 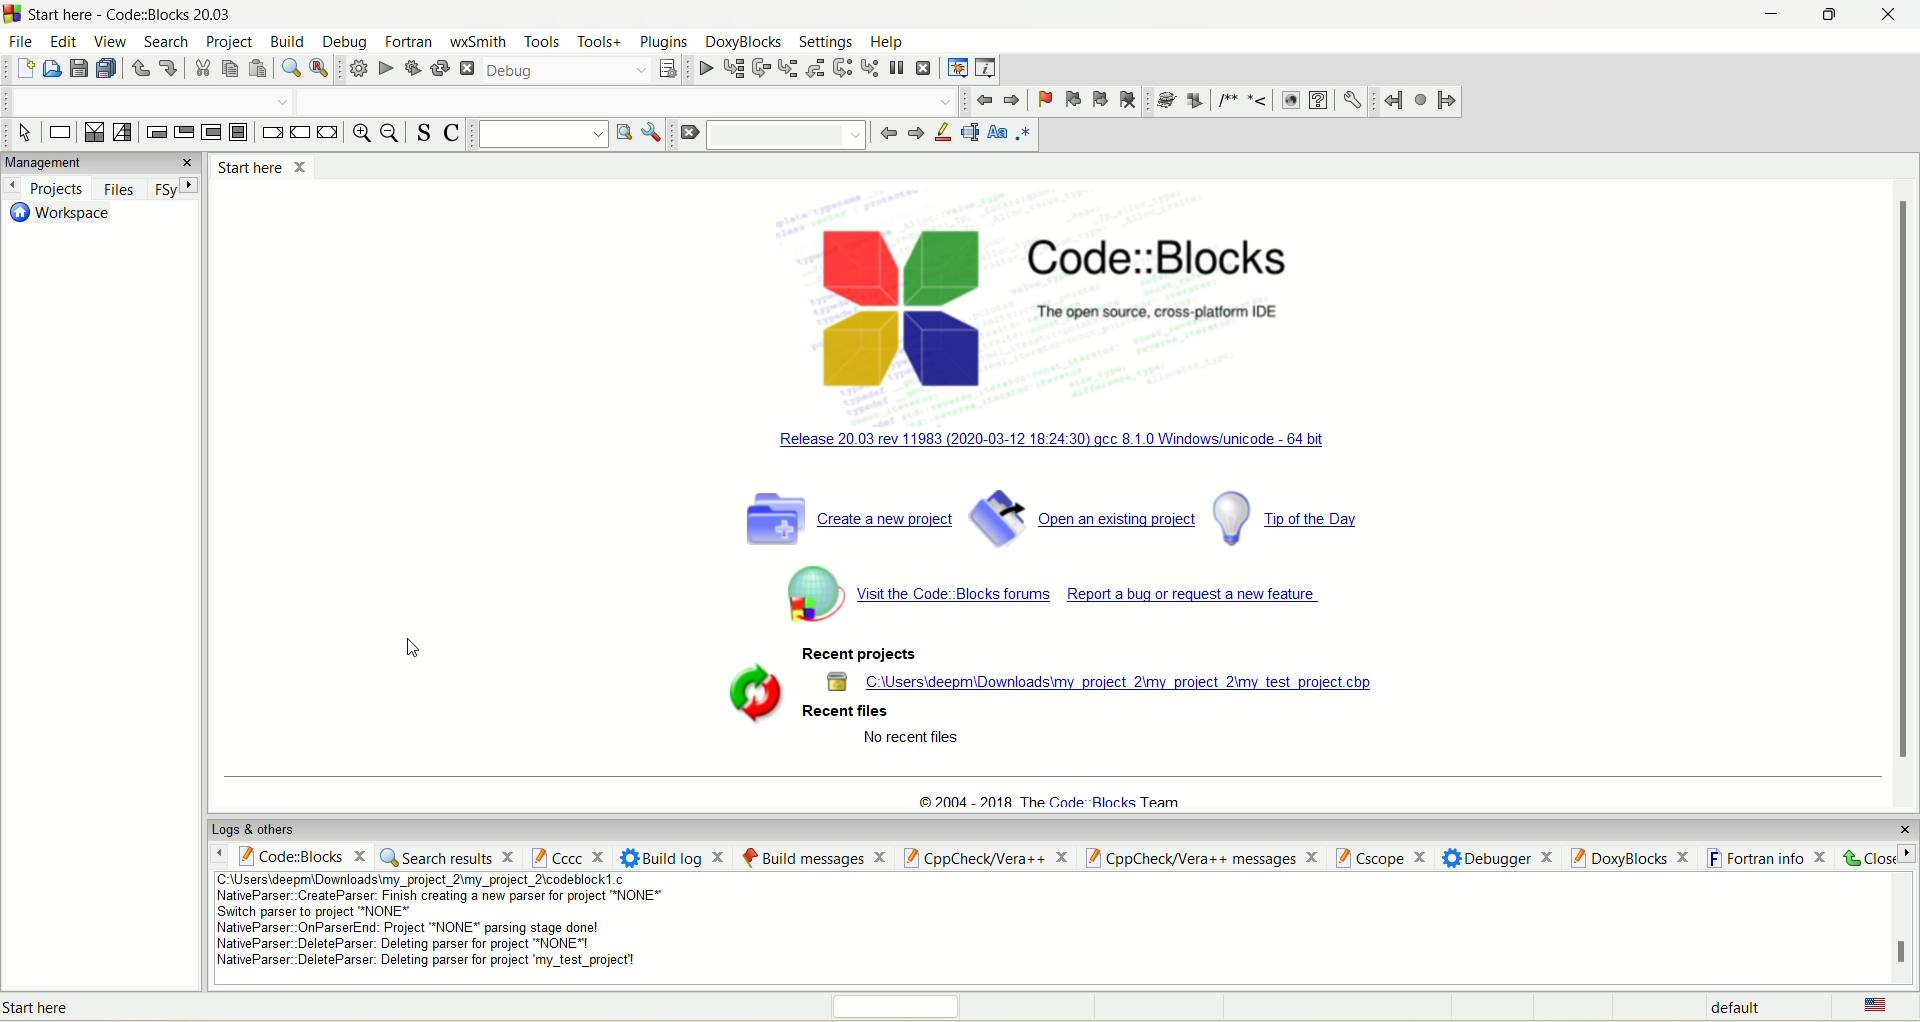 I want to click on windowsunicode, so click(x=1094, y=444).